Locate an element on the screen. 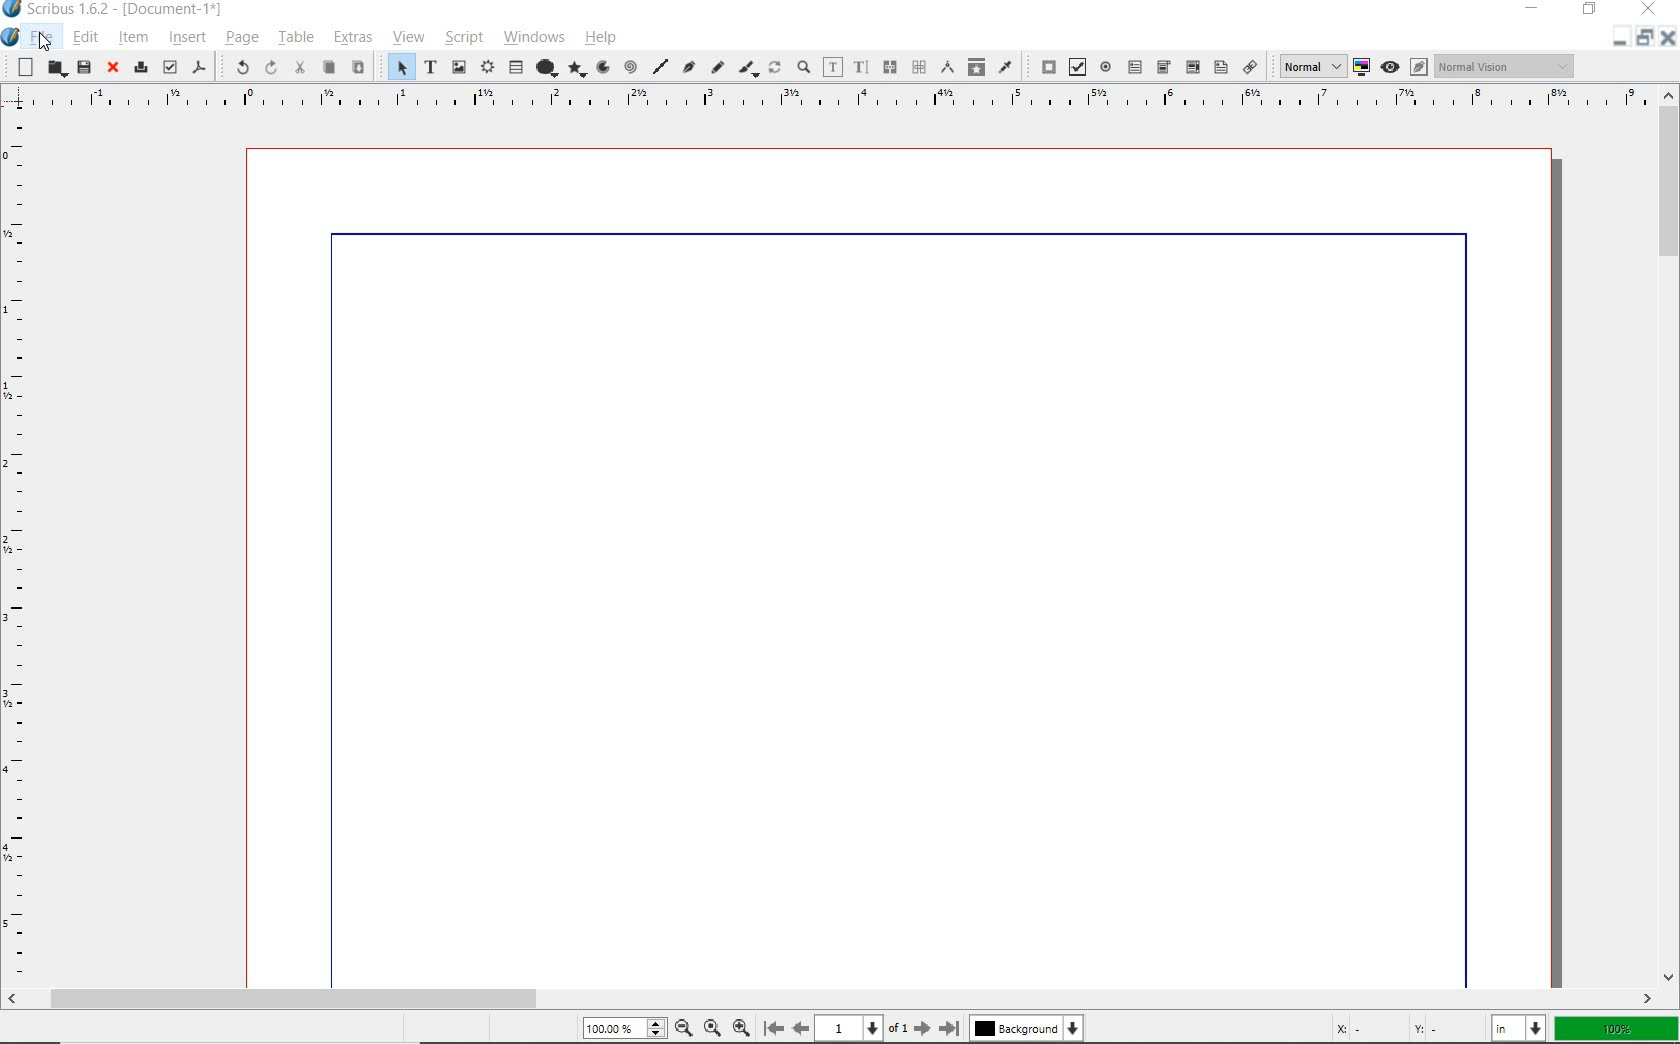  Background is located at coordinates (1026, 1030).